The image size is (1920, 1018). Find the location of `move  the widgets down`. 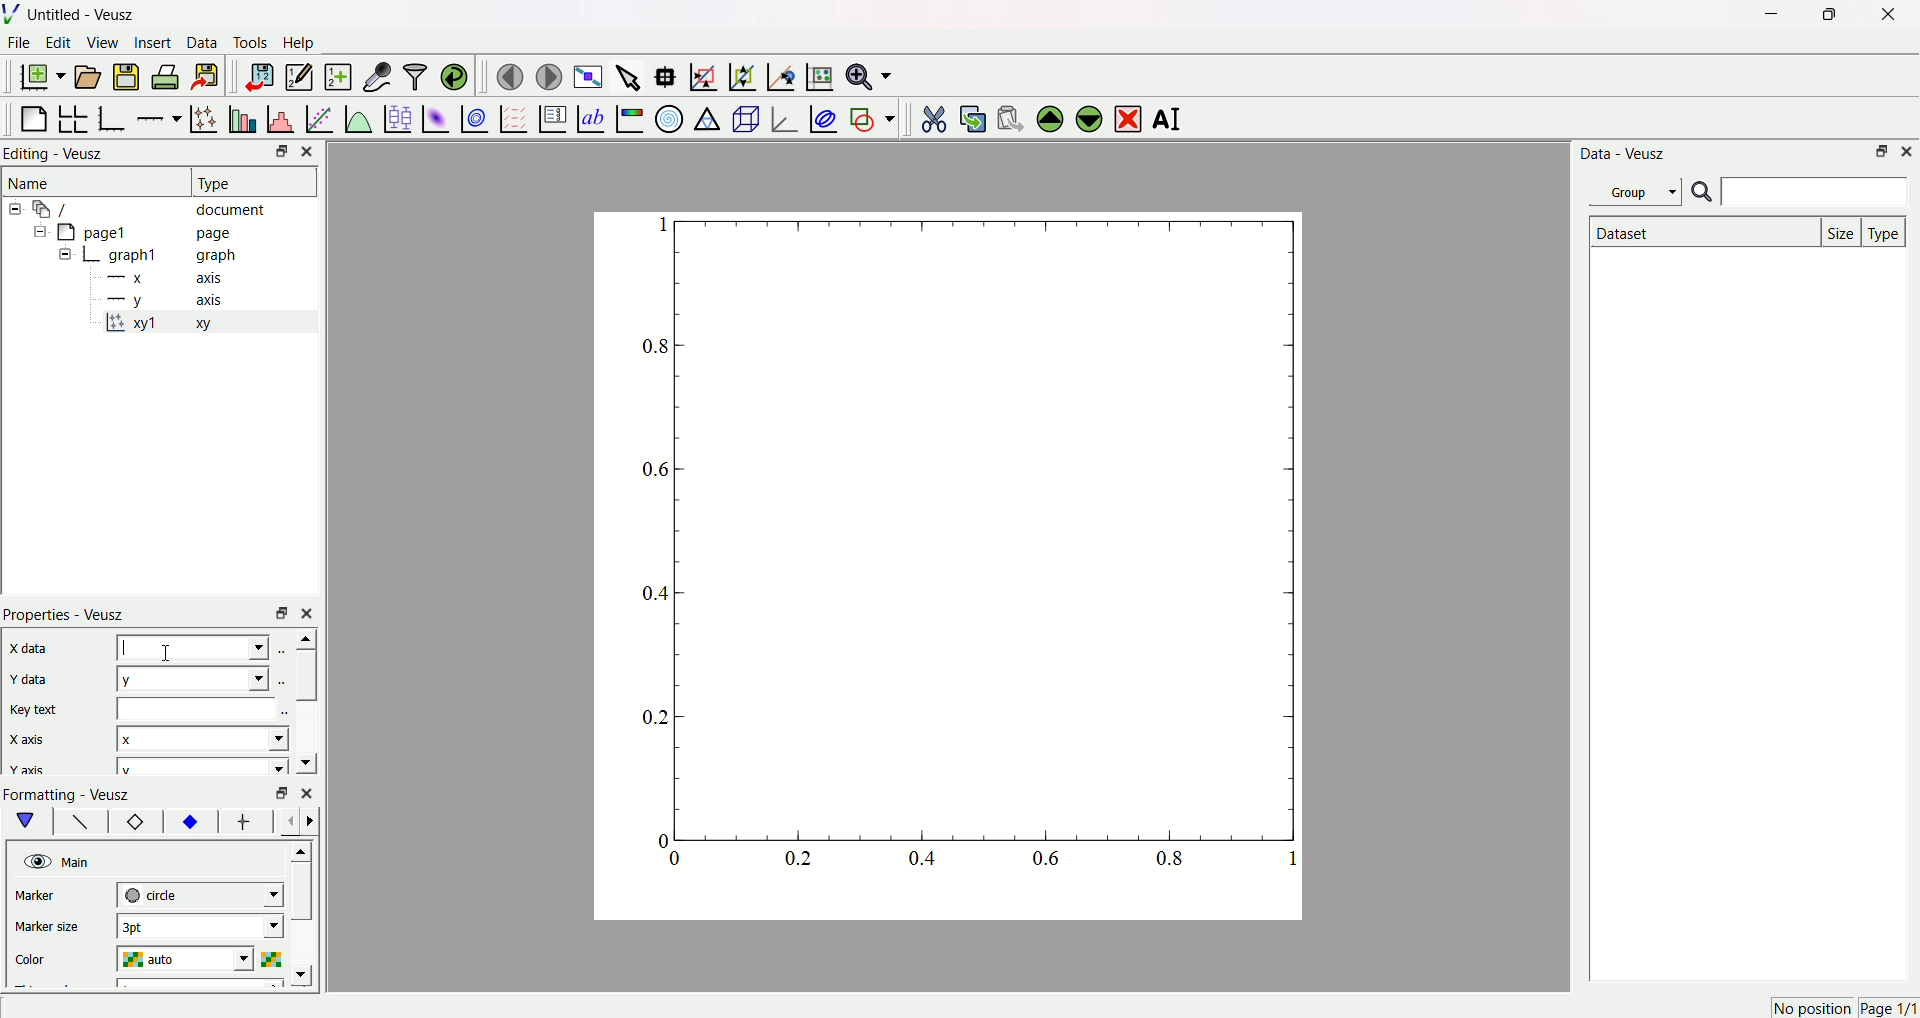

move  the widgets down is located at coordinates (1086, 118).